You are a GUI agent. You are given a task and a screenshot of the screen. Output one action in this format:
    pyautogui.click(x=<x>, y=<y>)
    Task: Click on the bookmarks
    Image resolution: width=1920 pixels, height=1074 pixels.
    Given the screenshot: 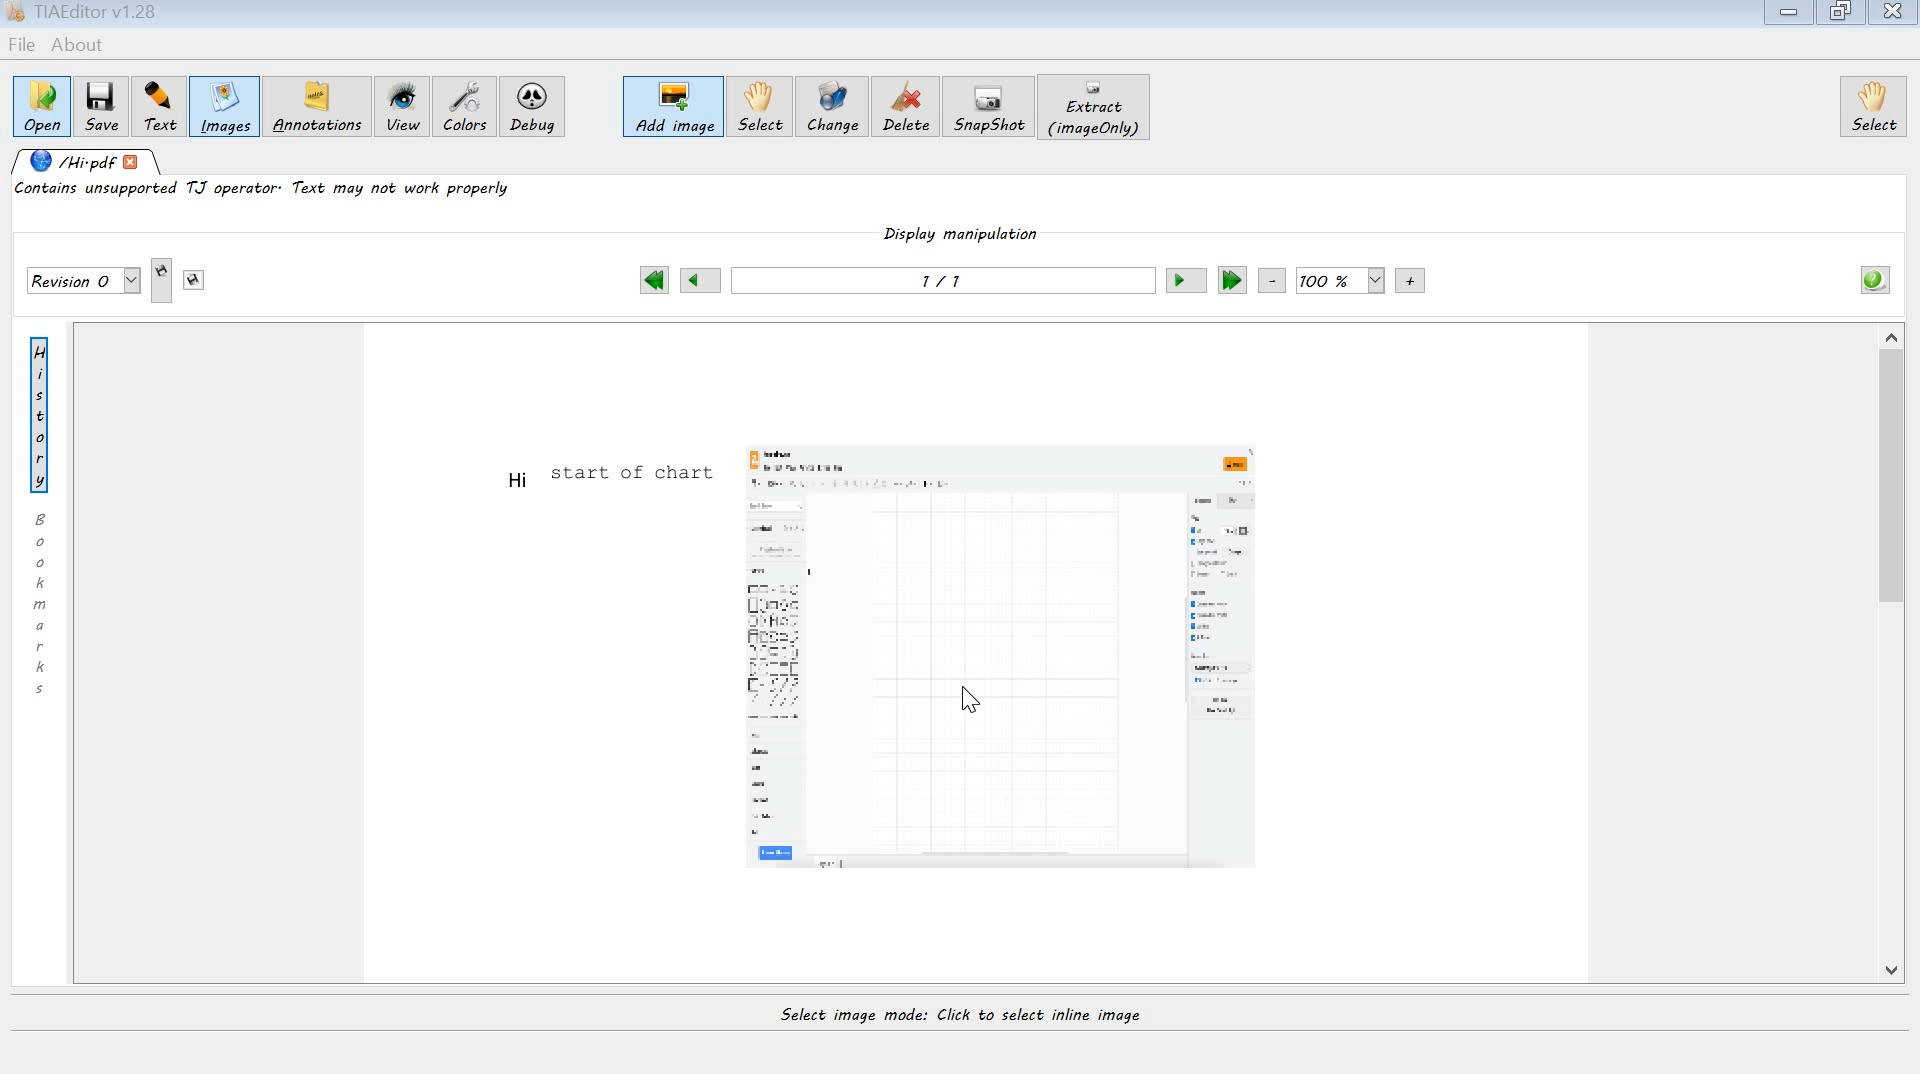 What is the action you would take?
    pyautogui.click(x=44, y=603)
    